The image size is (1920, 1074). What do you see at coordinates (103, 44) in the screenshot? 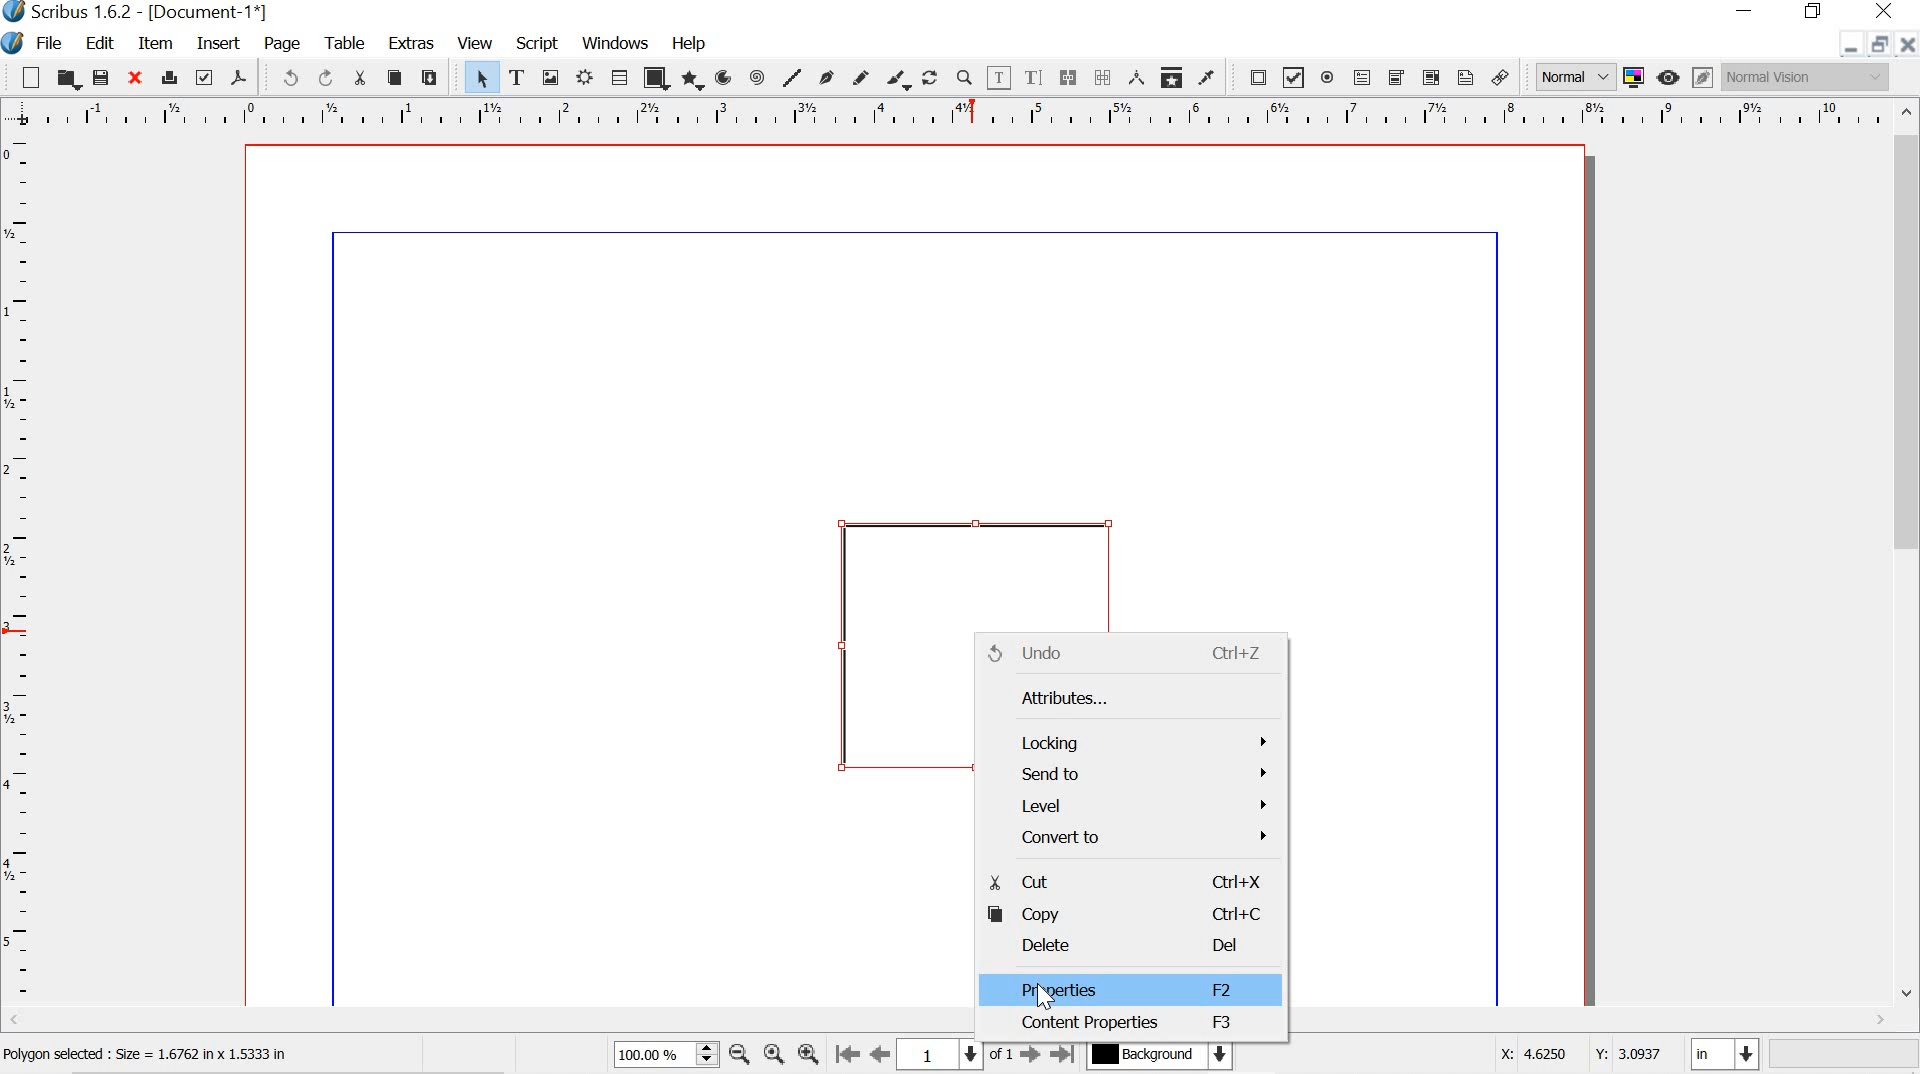
I see `EDIT` at bounding box center [103, 44].